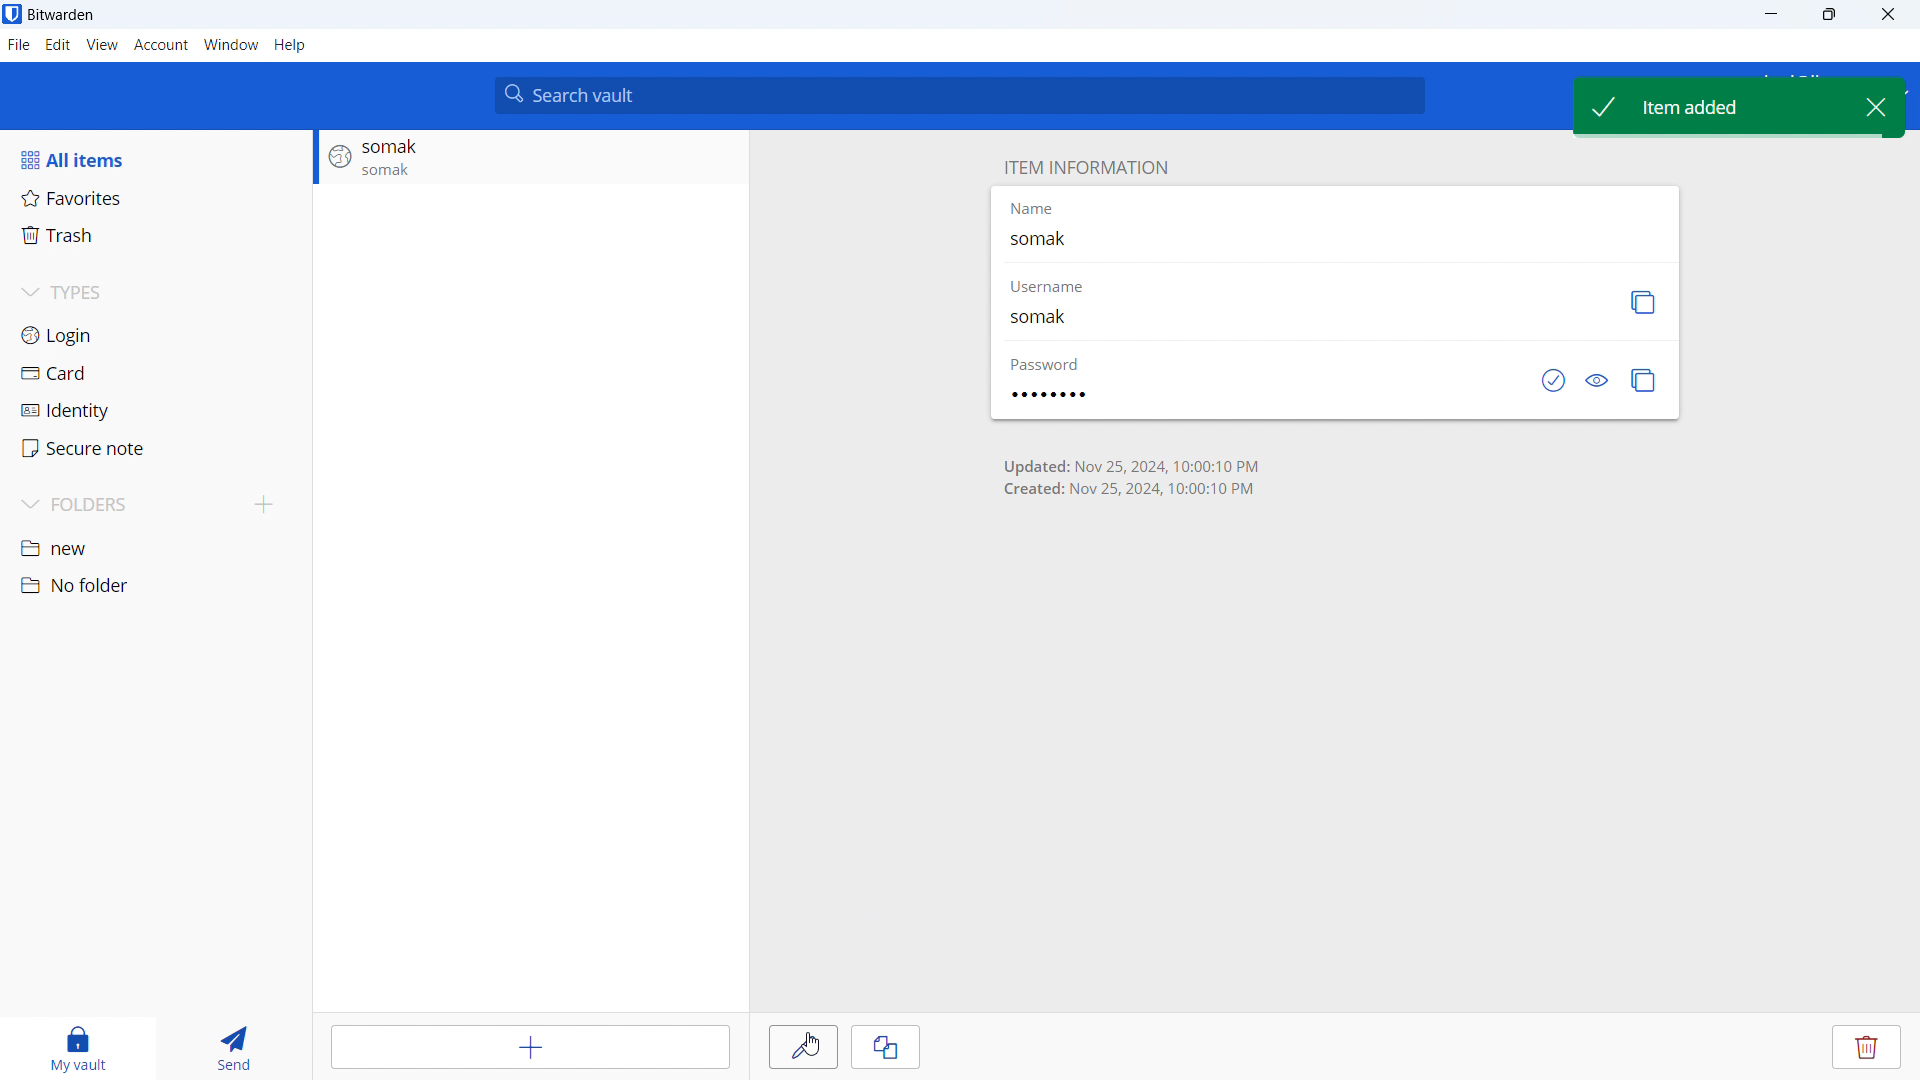 The height and width of the screenshot is (1080, 1920). What do you see at coordinates (155, 550) in the screenshot?
I see `new` at bounding box center [155, 550].